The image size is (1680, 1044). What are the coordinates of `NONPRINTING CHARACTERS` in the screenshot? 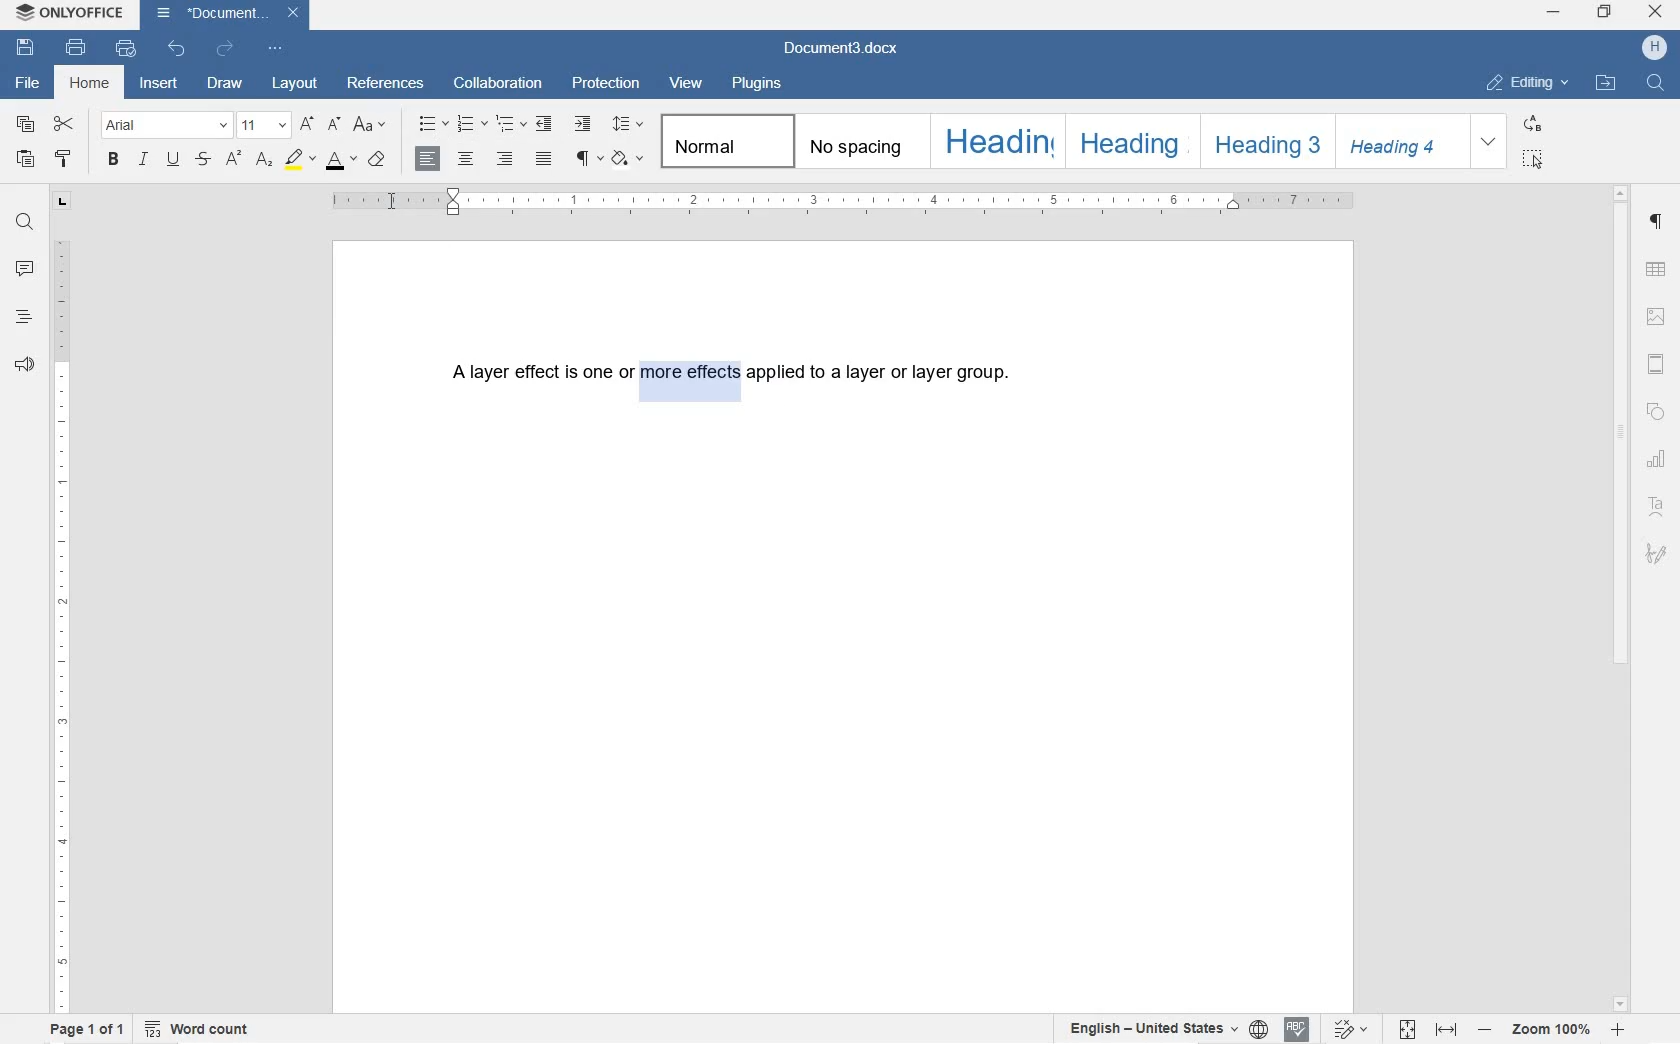 It's located at (587, 159).